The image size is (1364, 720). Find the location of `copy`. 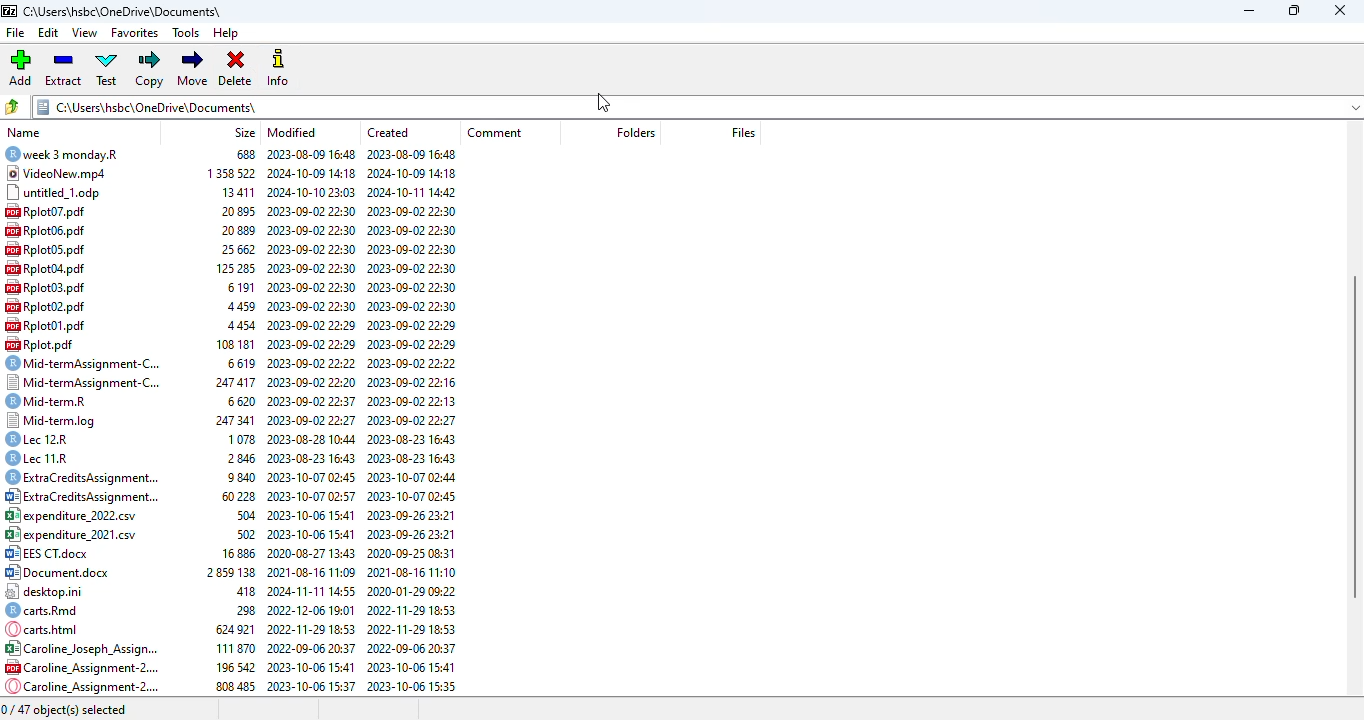

copy is located at coordinates (150, 69).